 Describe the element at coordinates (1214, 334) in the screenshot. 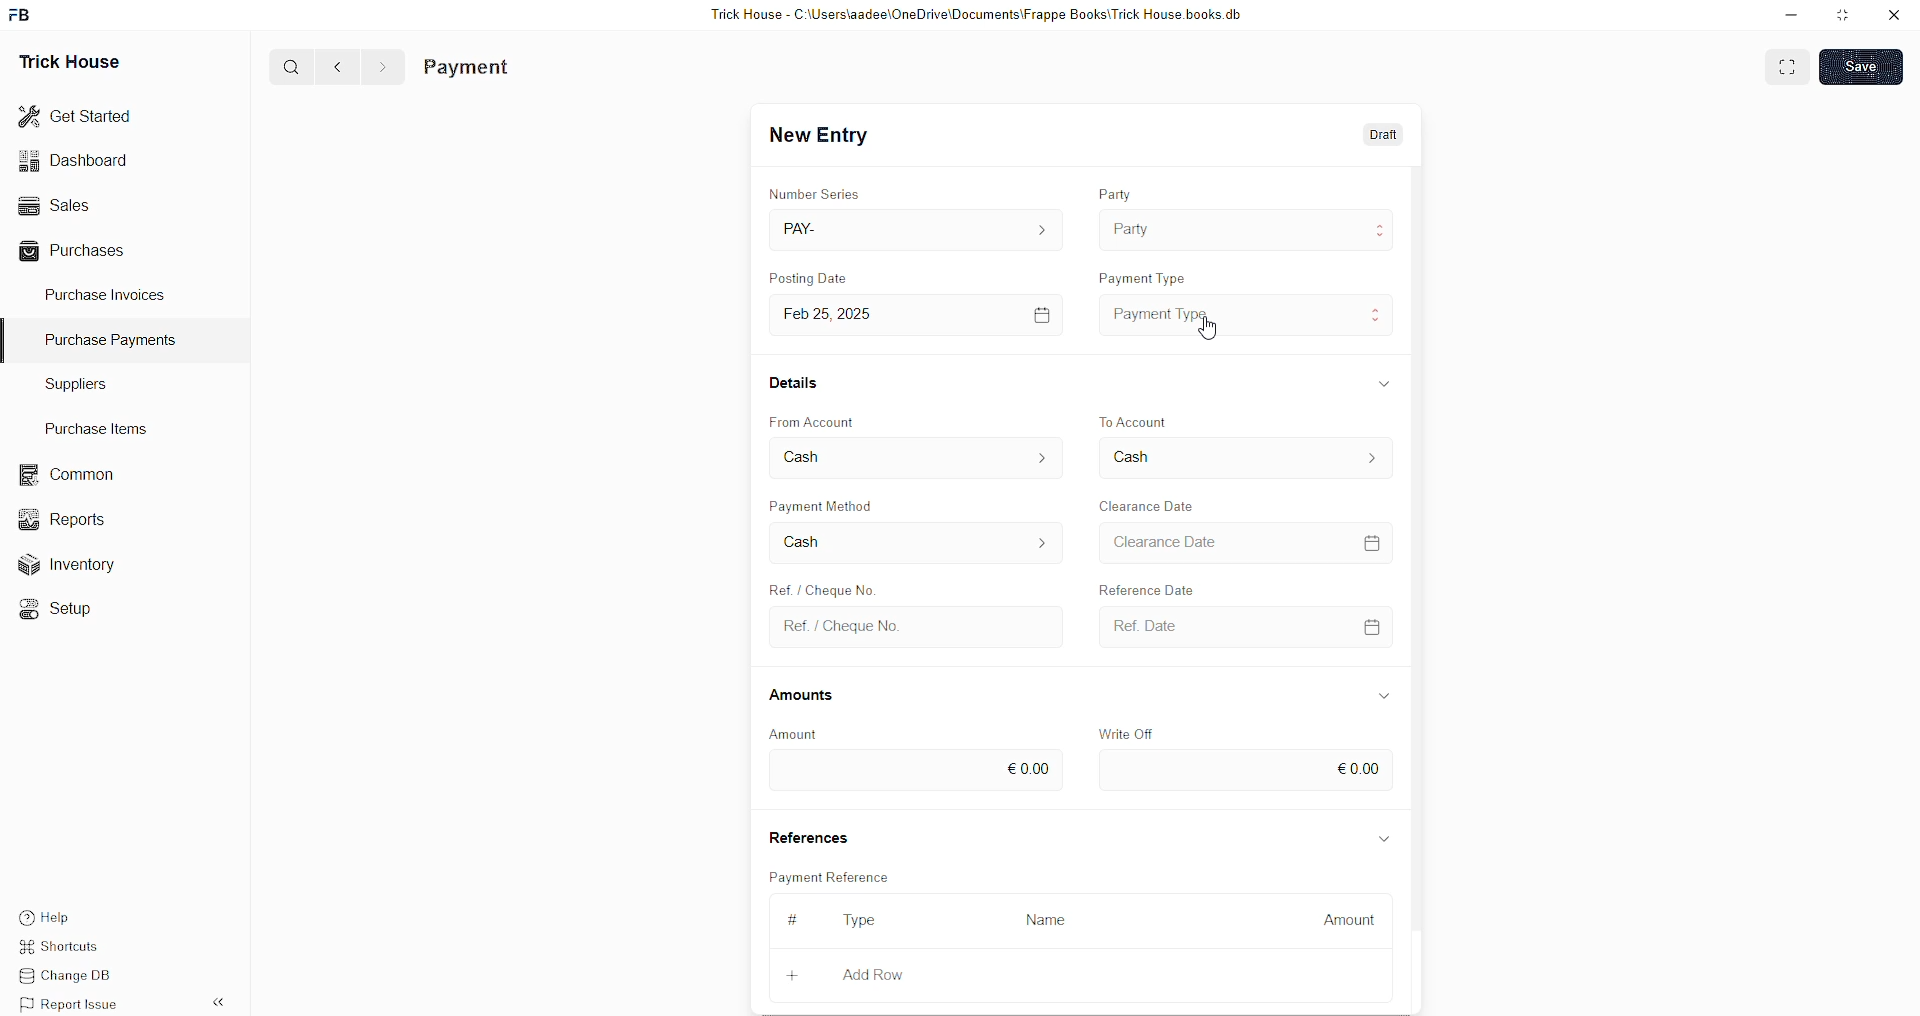

I see `cursor` at that location.